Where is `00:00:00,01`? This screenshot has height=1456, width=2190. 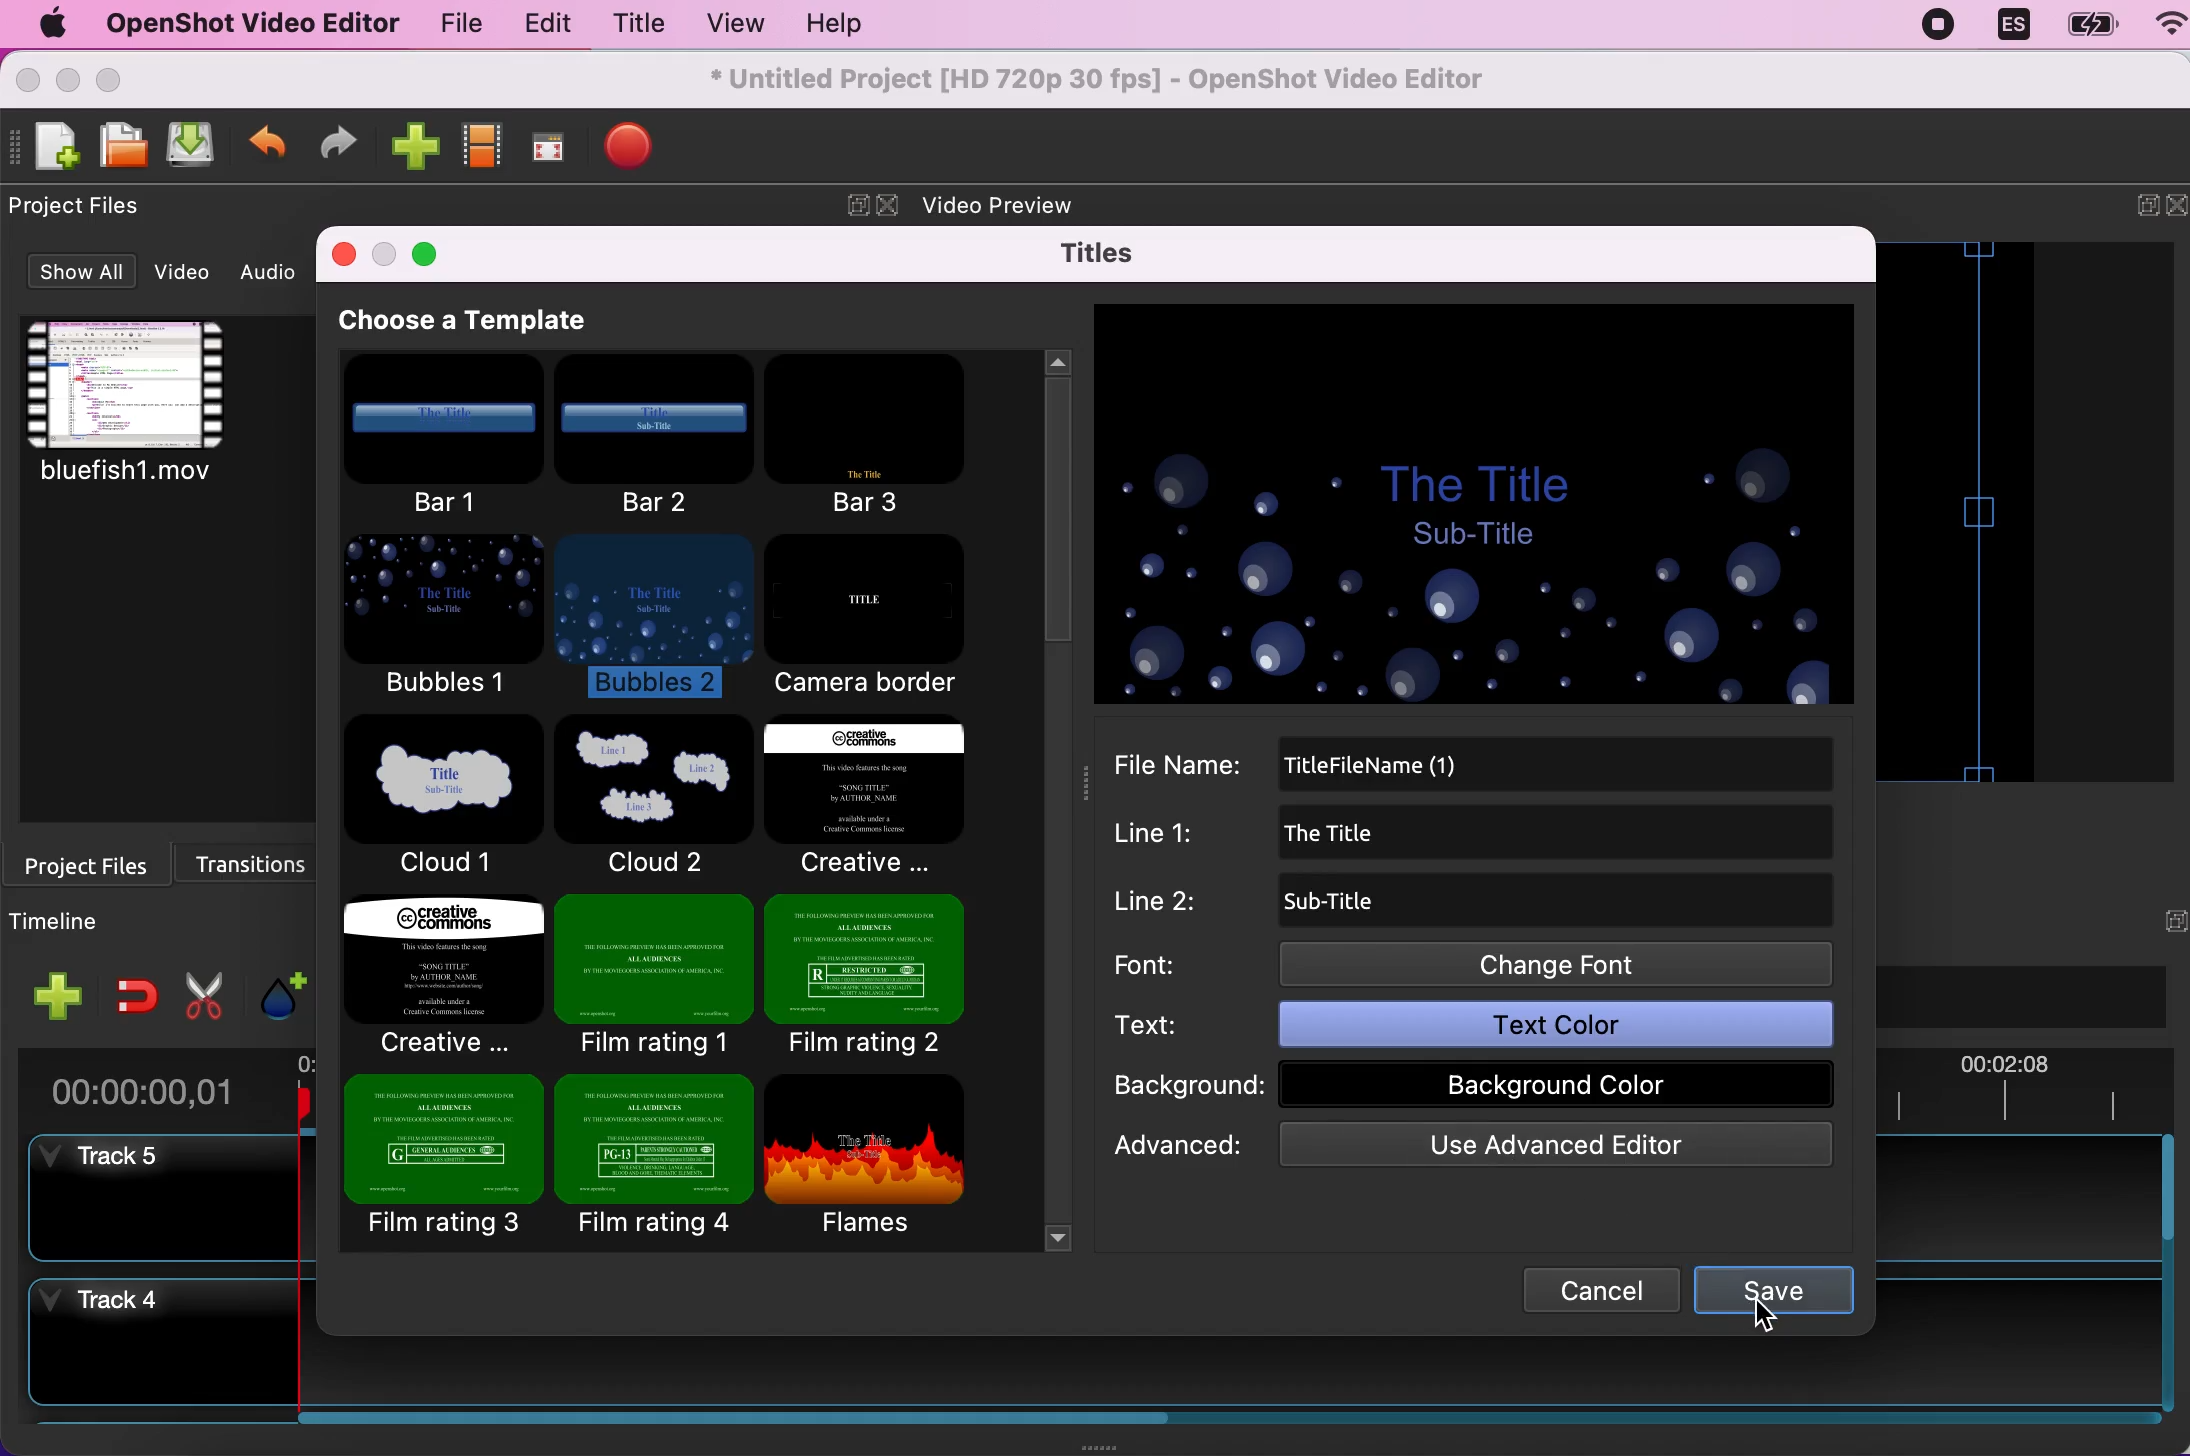
00:00:00,01 is located at coordinates (144, 1085).